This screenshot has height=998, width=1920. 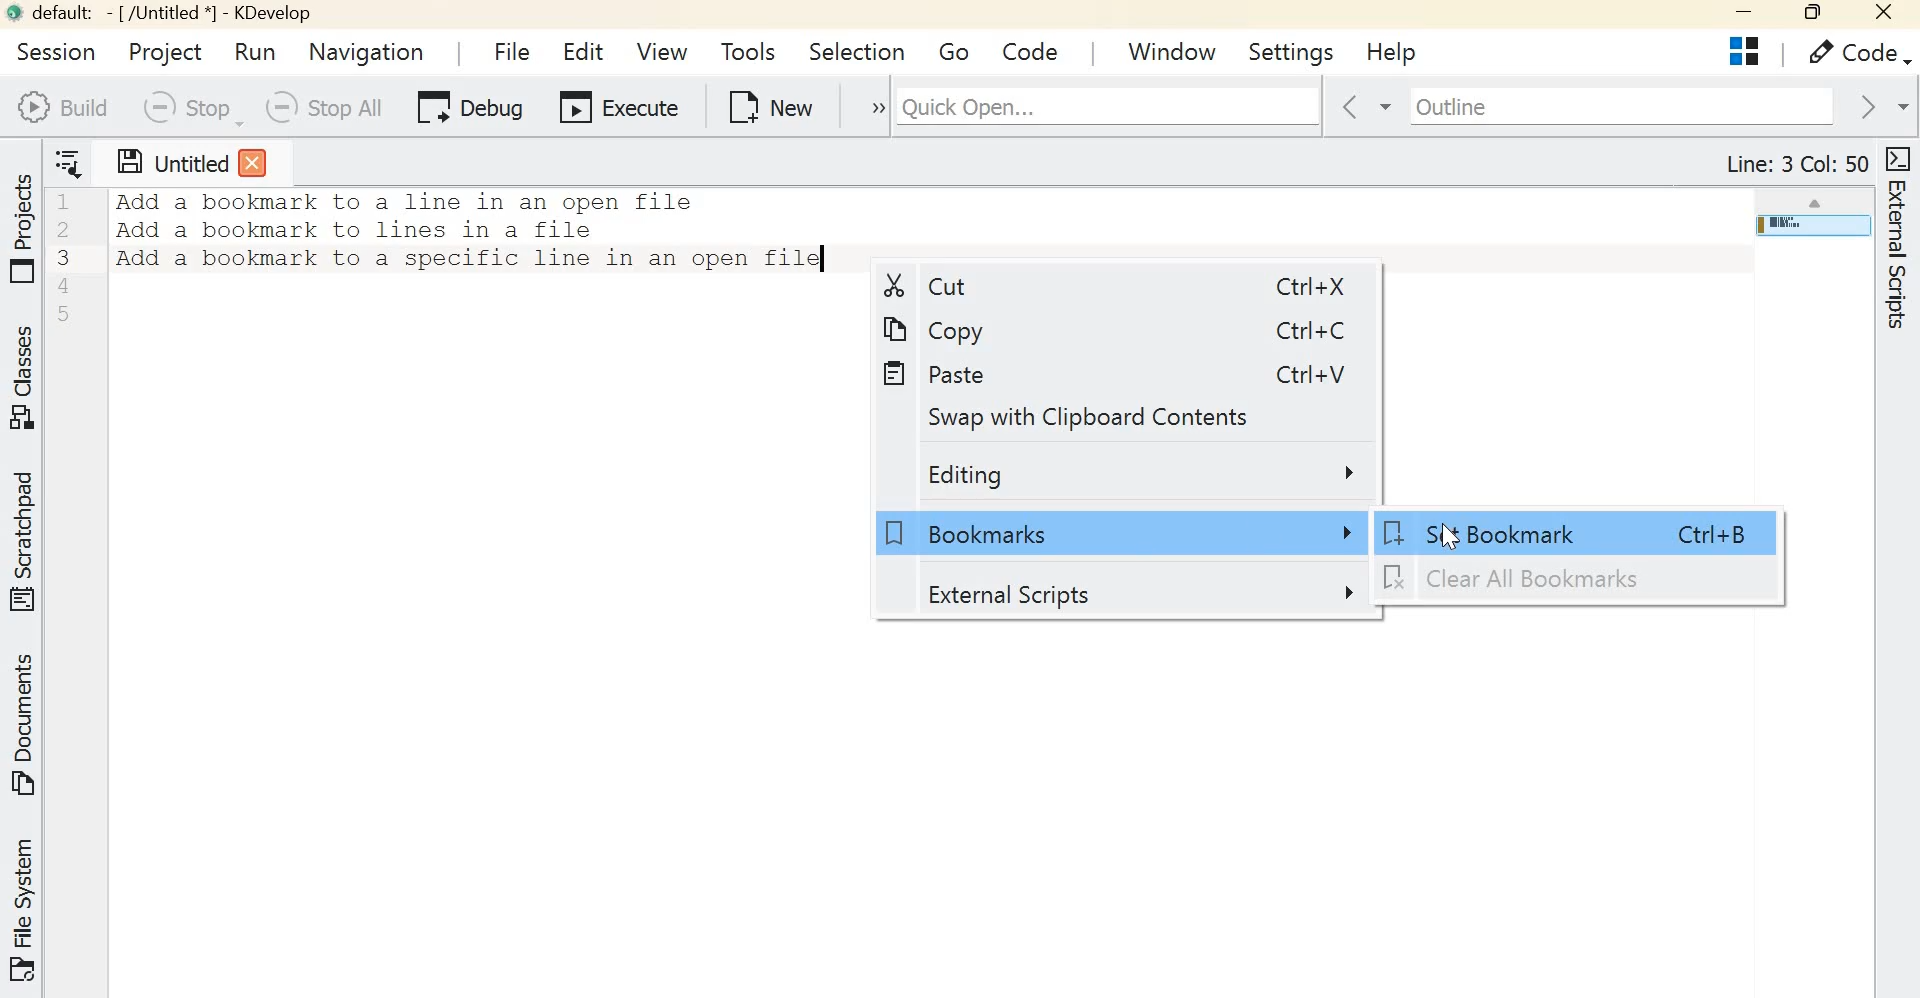 I want to click on cut, so click(x=925, y=287).